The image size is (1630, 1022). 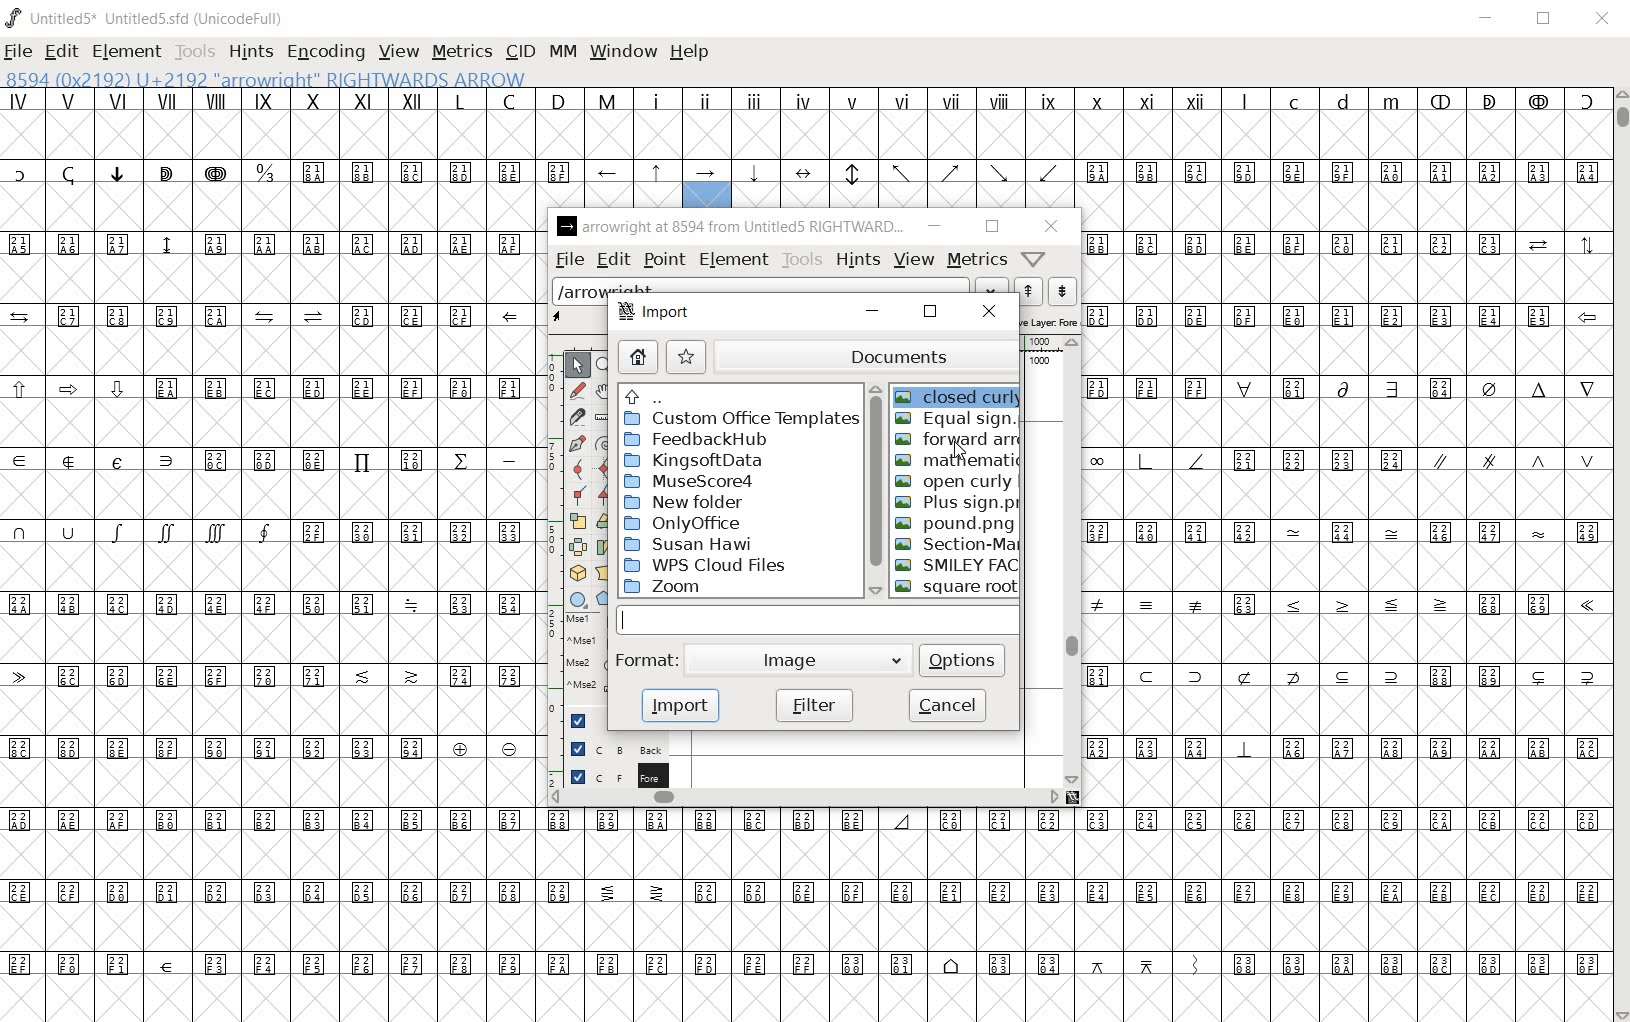 What do you see at coordinates (1072, 950) in the screenshot?
I see `glyph characters` at bounding box center [1072, 950].